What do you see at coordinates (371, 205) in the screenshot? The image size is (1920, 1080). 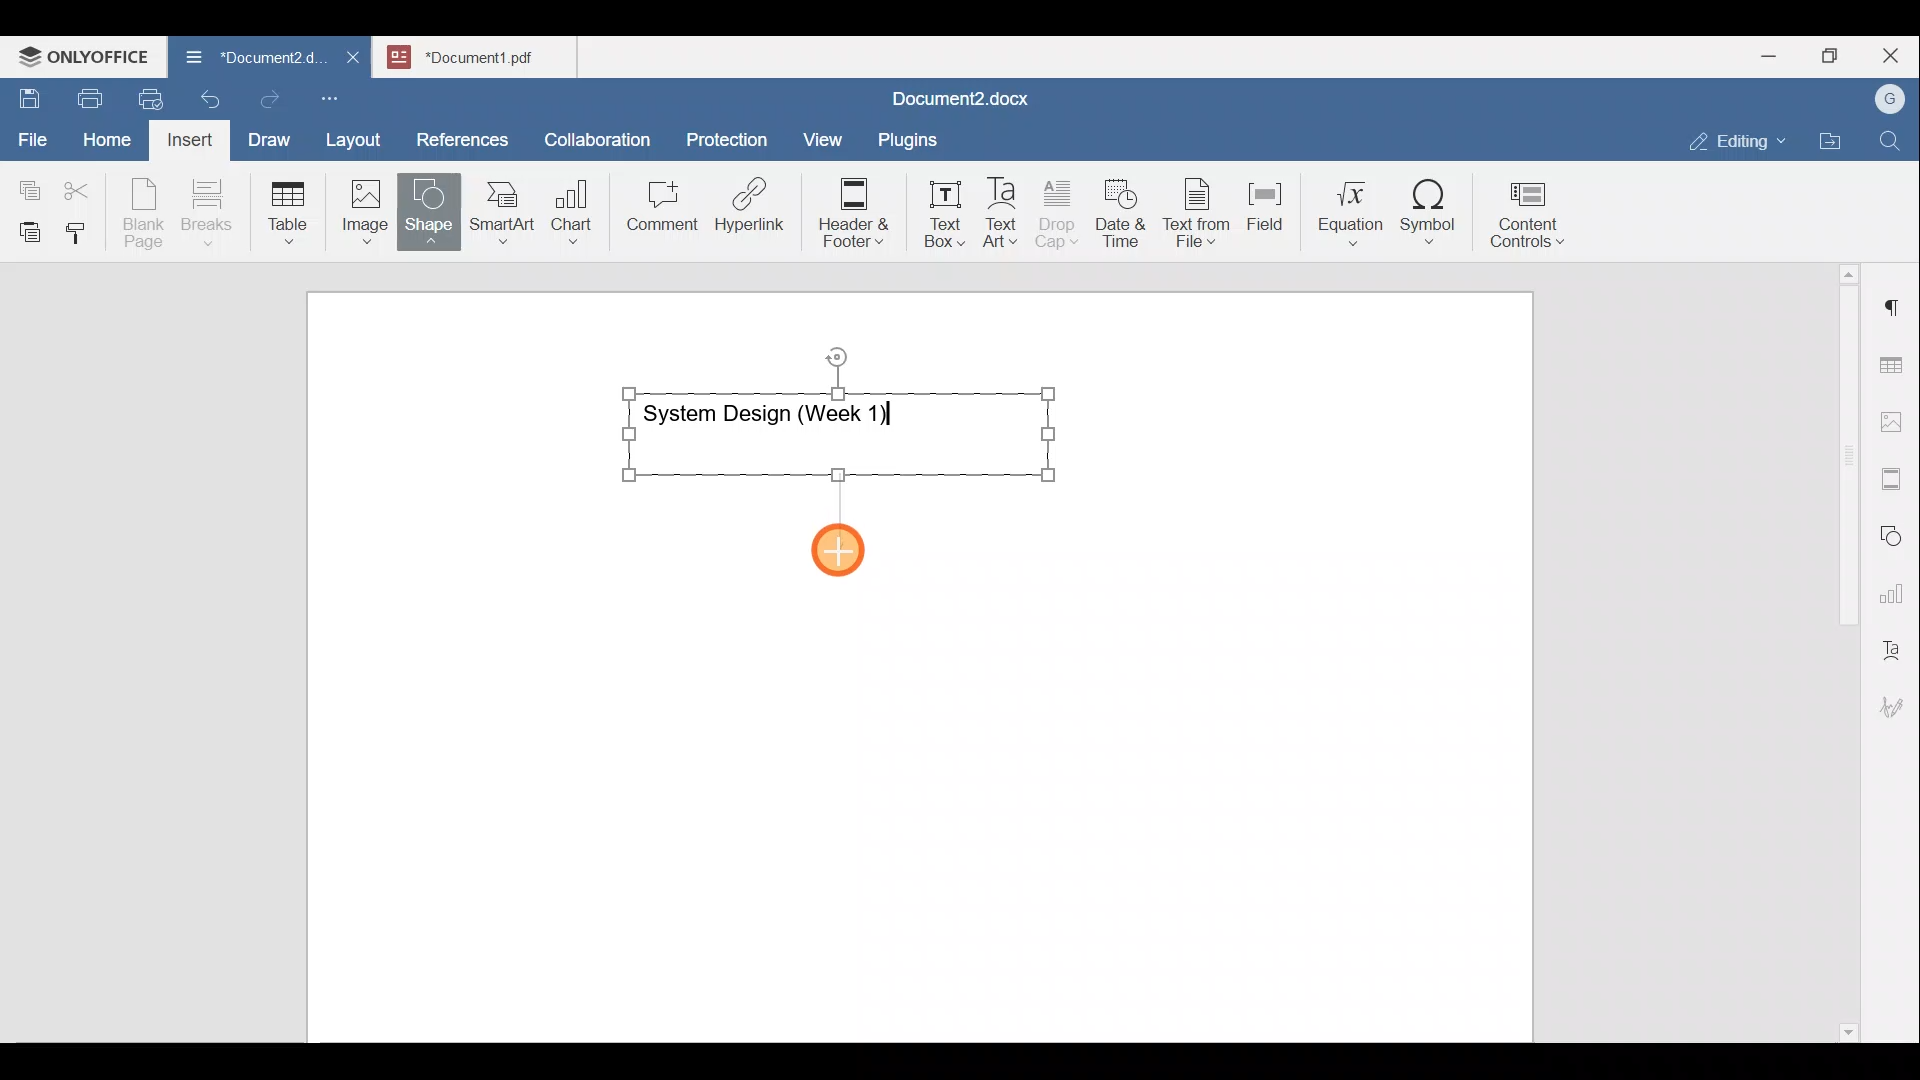 I see `Image` at bounding box center [371, 205].